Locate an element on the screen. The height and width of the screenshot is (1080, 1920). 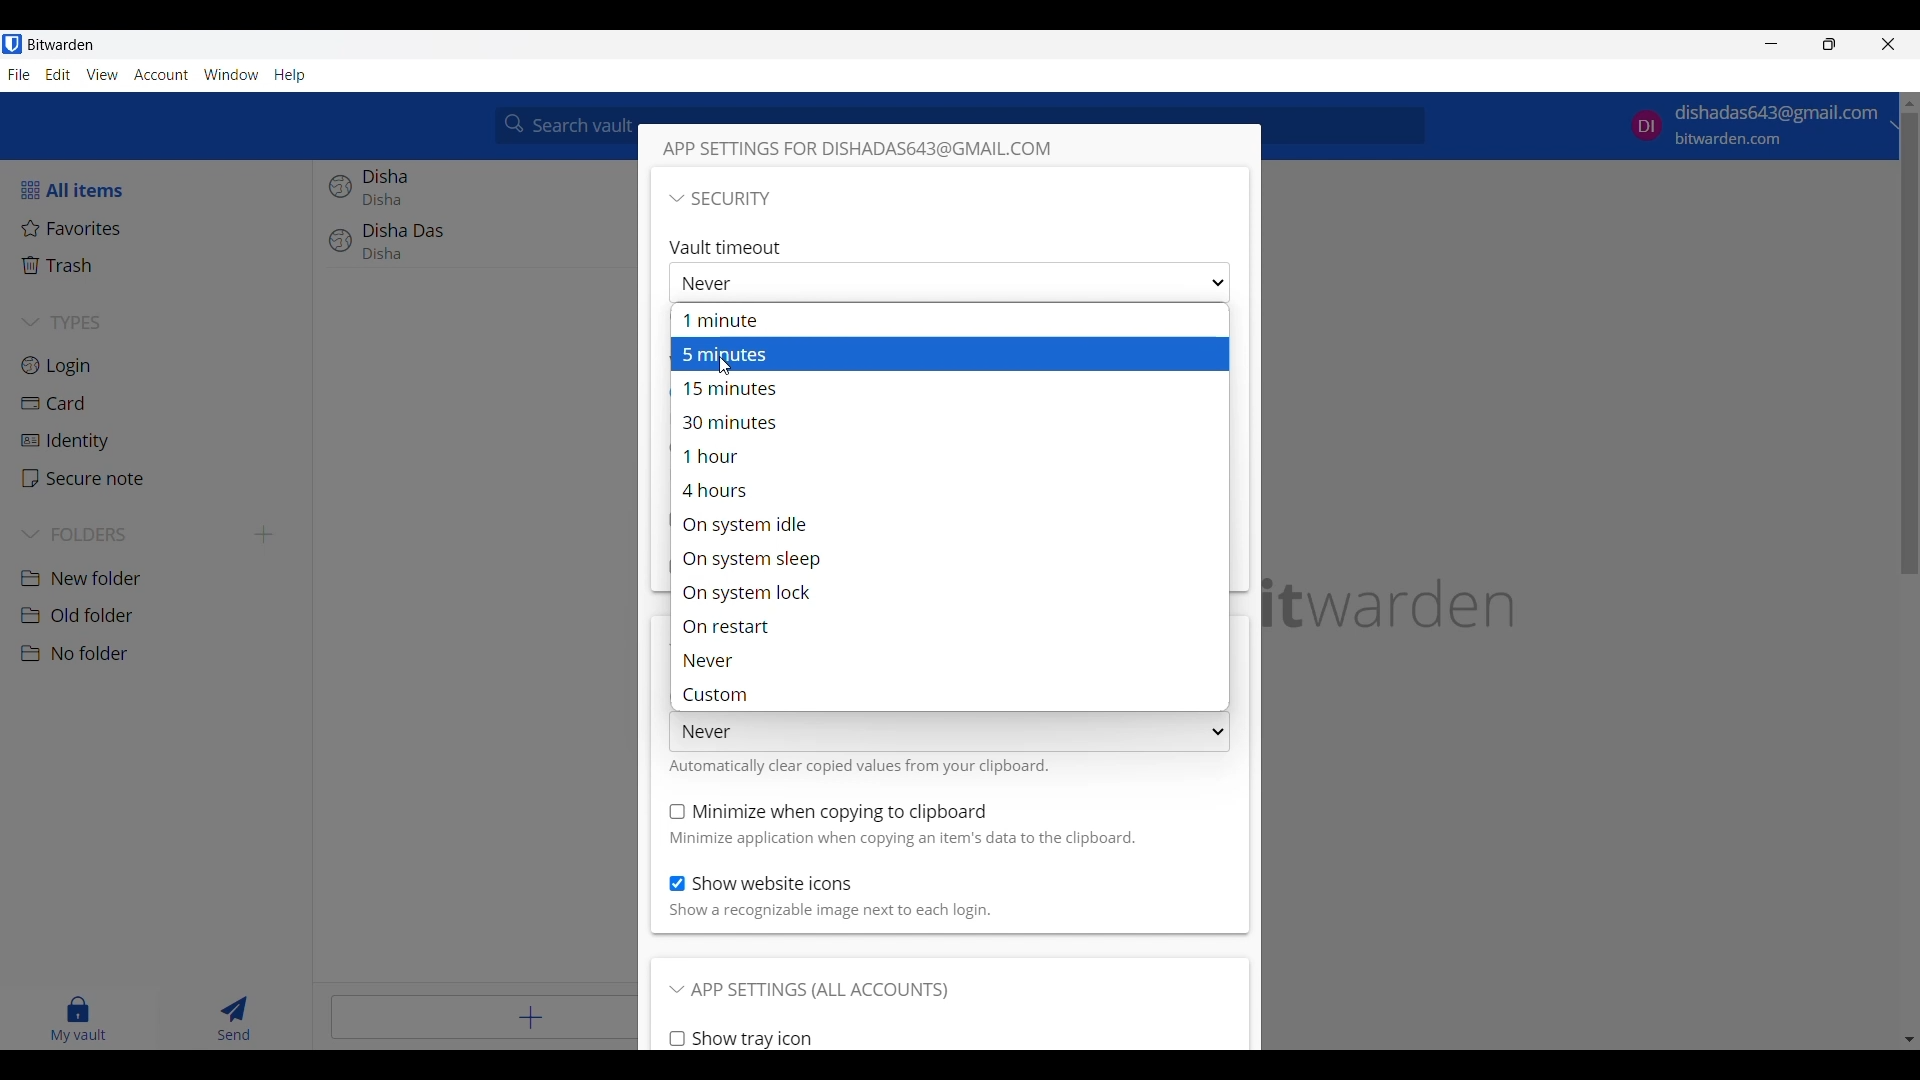
15 minutes is located at coordinates (949, 388).